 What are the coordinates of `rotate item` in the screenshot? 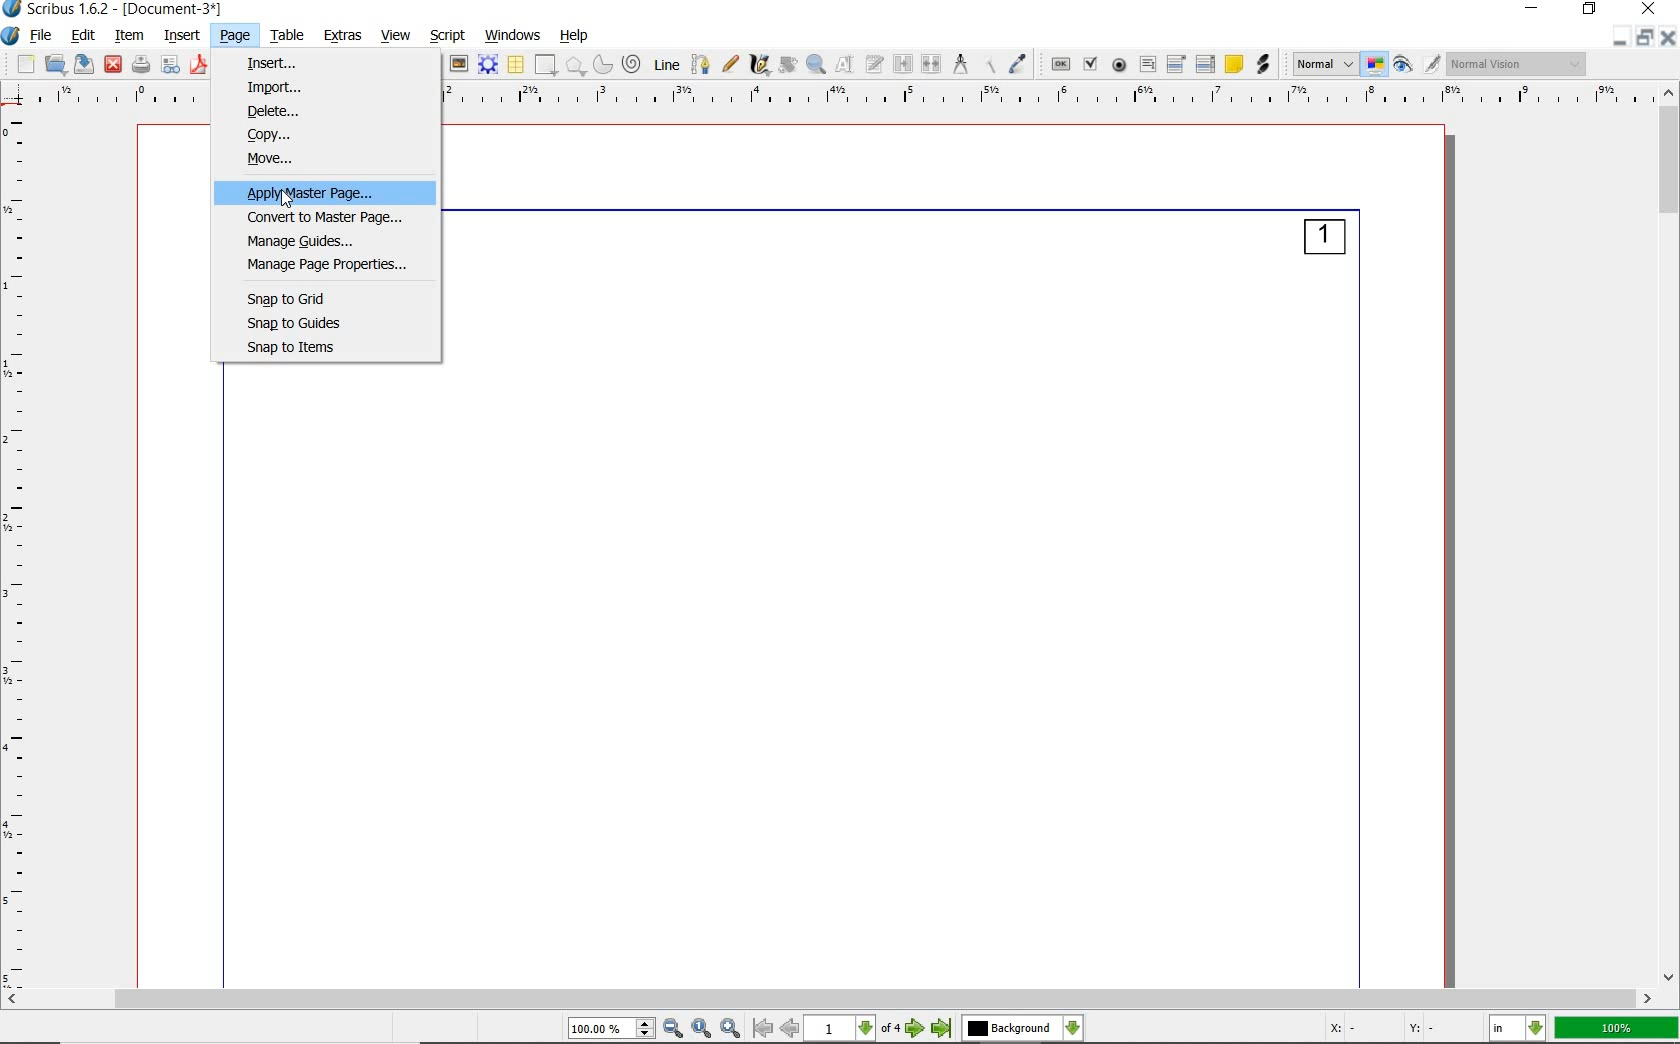 It's located at (786, 65).